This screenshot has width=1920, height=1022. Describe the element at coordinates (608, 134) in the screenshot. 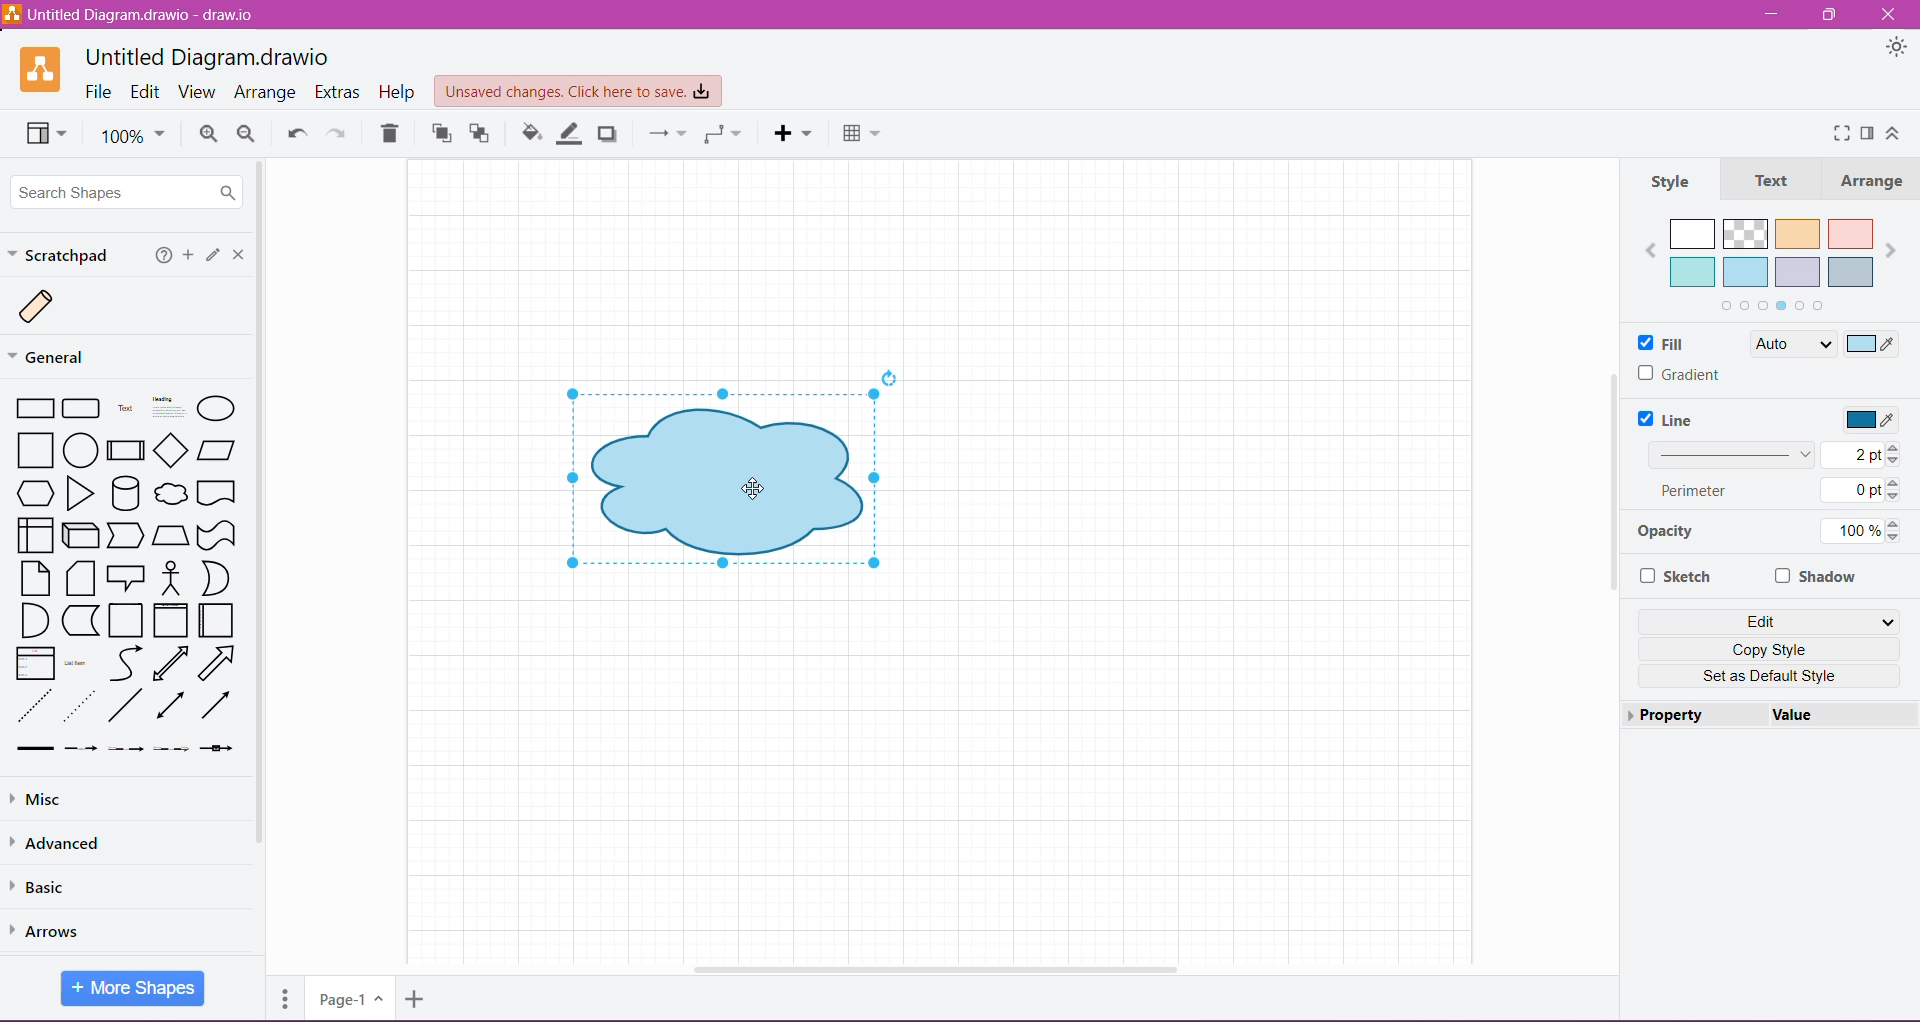

I see `Shadow` at that location.